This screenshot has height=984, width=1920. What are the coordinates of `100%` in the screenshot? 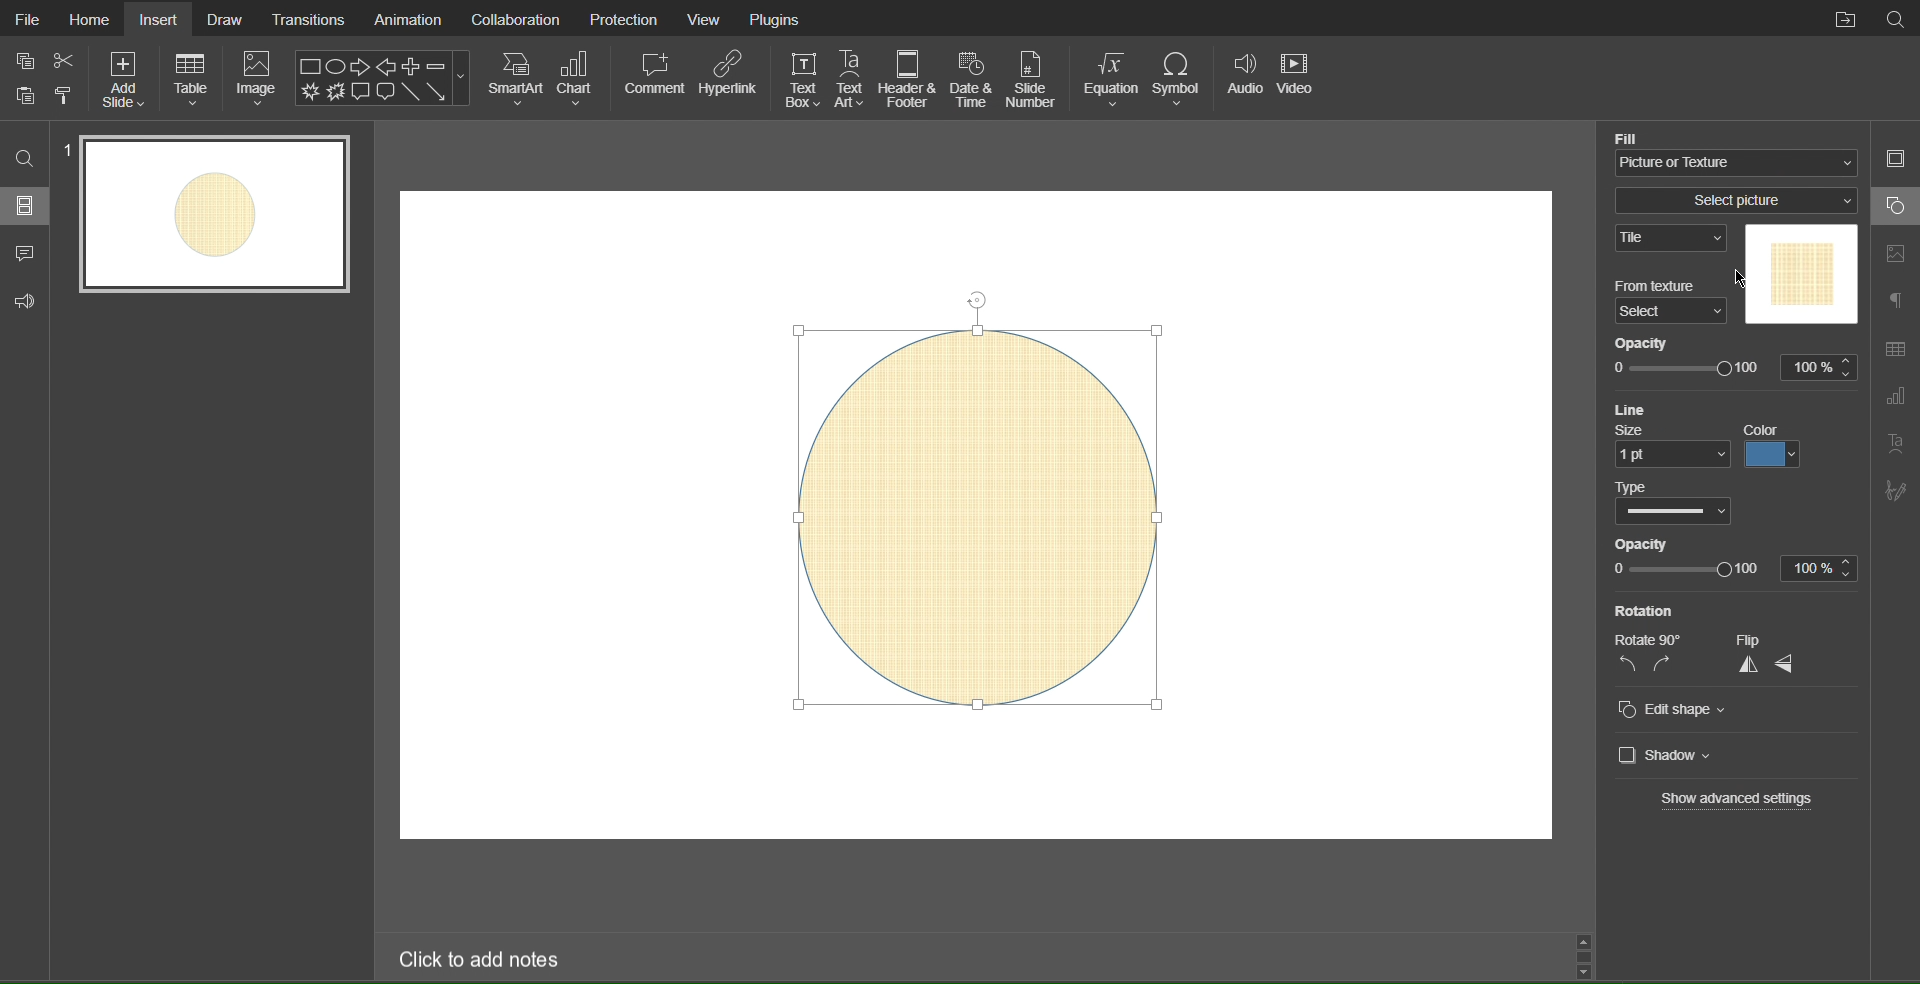 It's located at (1821, 367).